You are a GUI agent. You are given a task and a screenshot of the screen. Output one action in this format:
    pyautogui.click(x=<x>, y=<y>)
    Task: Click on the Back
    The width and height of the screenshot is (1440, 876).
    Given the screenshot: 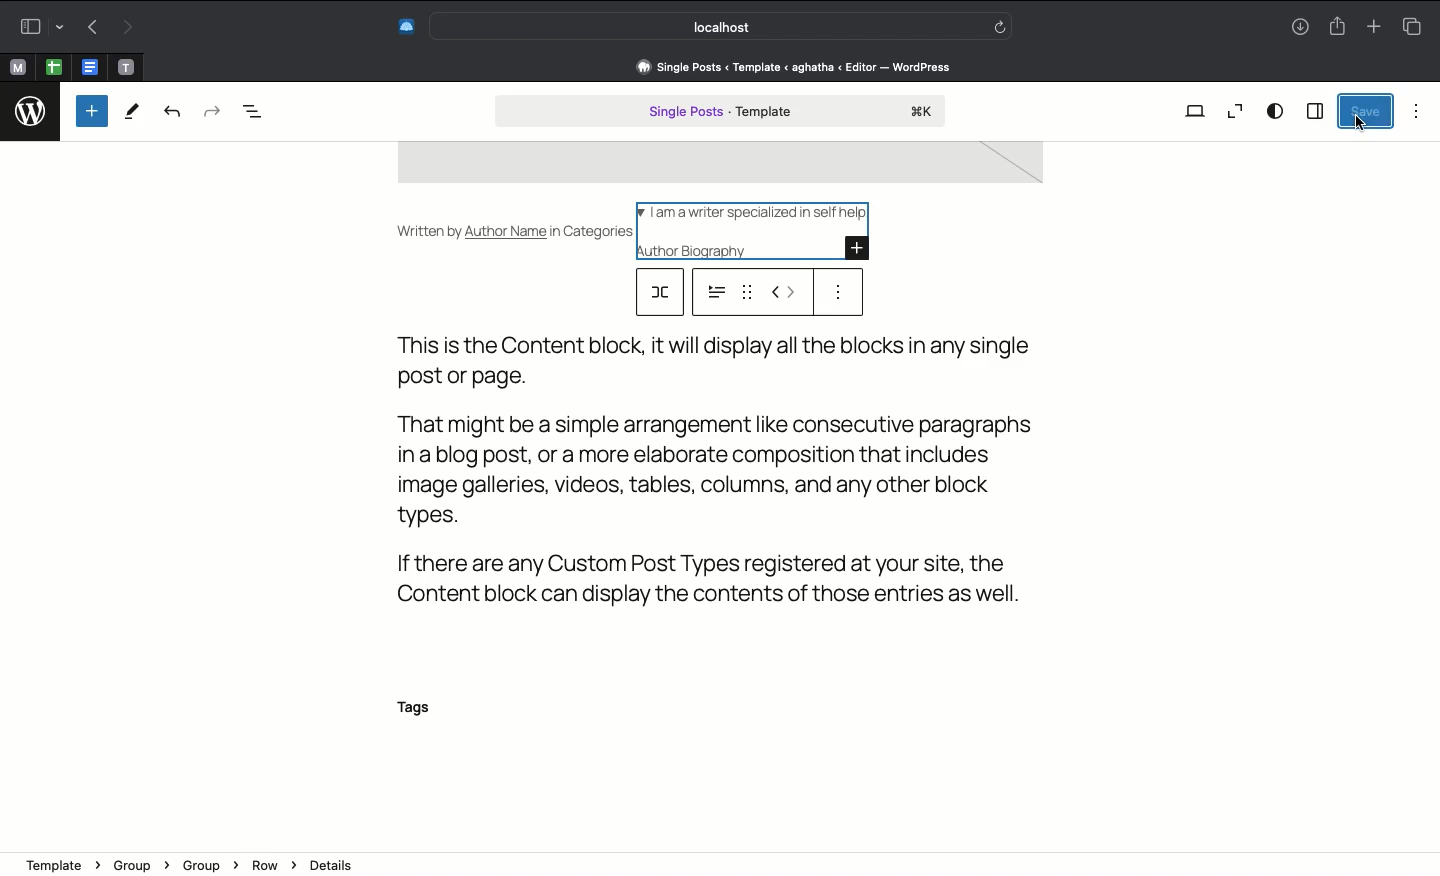 What is the action you would take?
    pyautogui.click(x=92, y=28)
    